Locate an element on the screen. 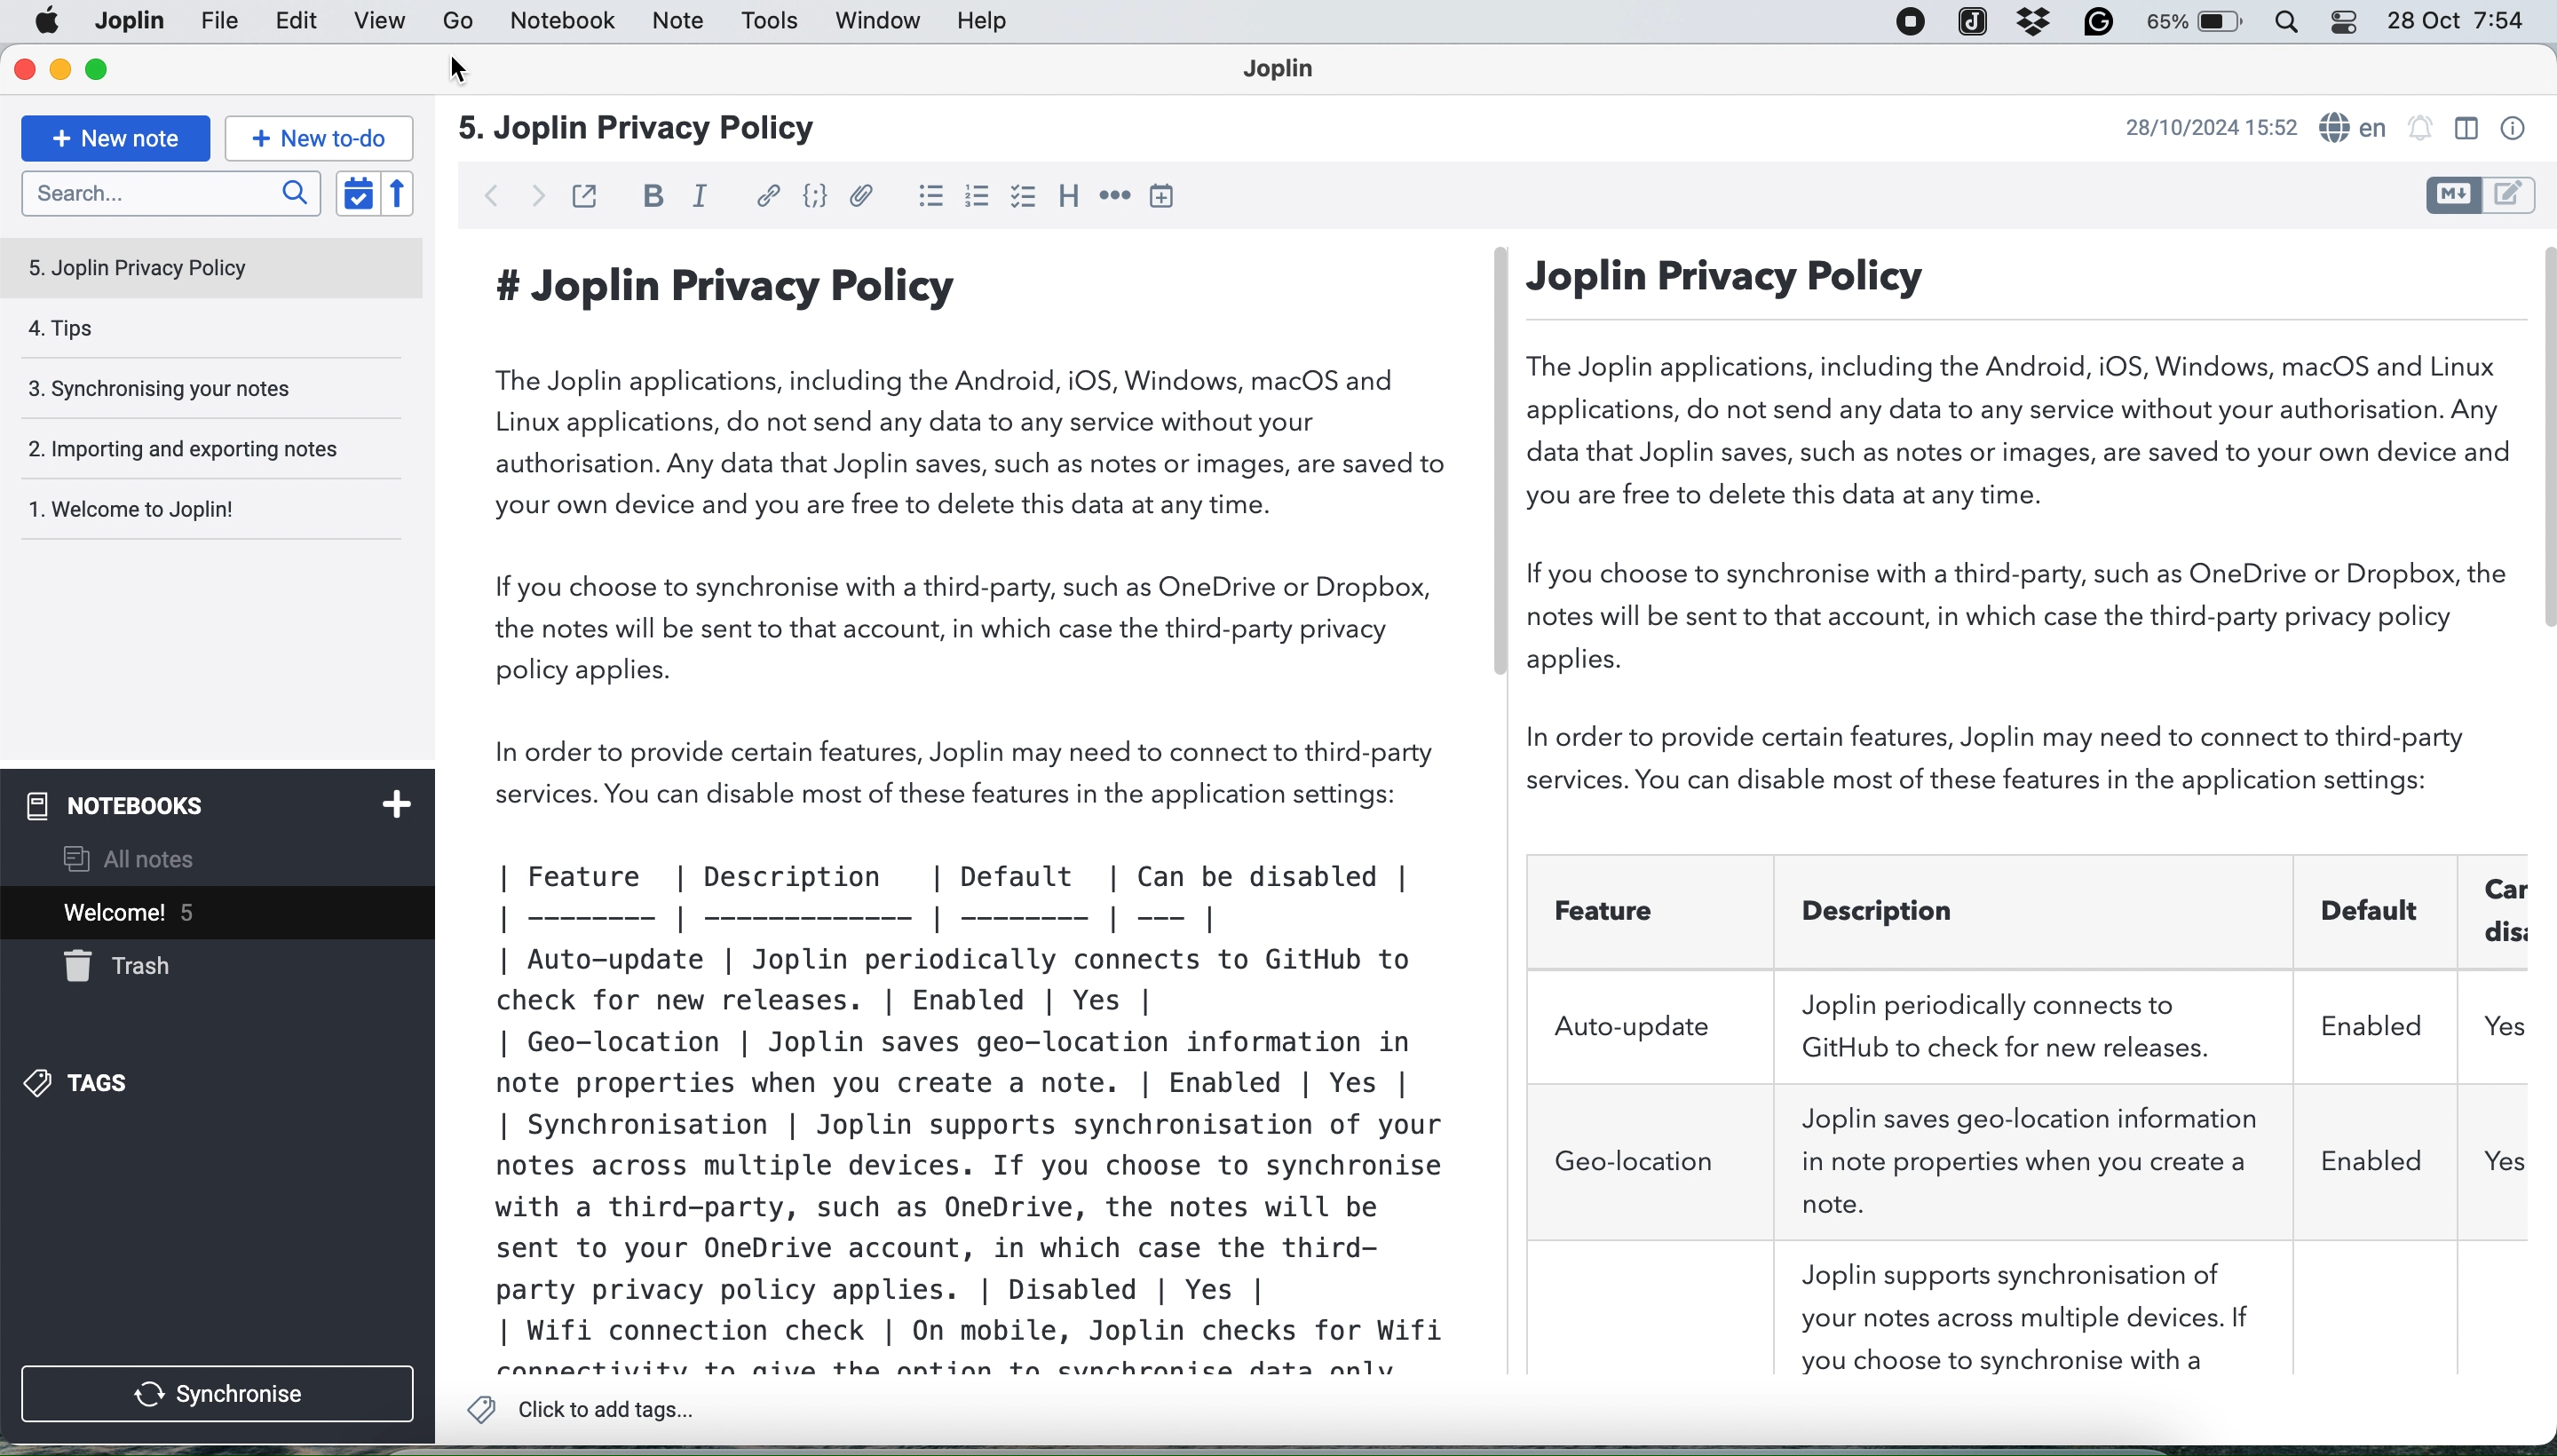 The height and width of the screenshot is (1456, 2557). insert time is located at coordinates (1165, 199).